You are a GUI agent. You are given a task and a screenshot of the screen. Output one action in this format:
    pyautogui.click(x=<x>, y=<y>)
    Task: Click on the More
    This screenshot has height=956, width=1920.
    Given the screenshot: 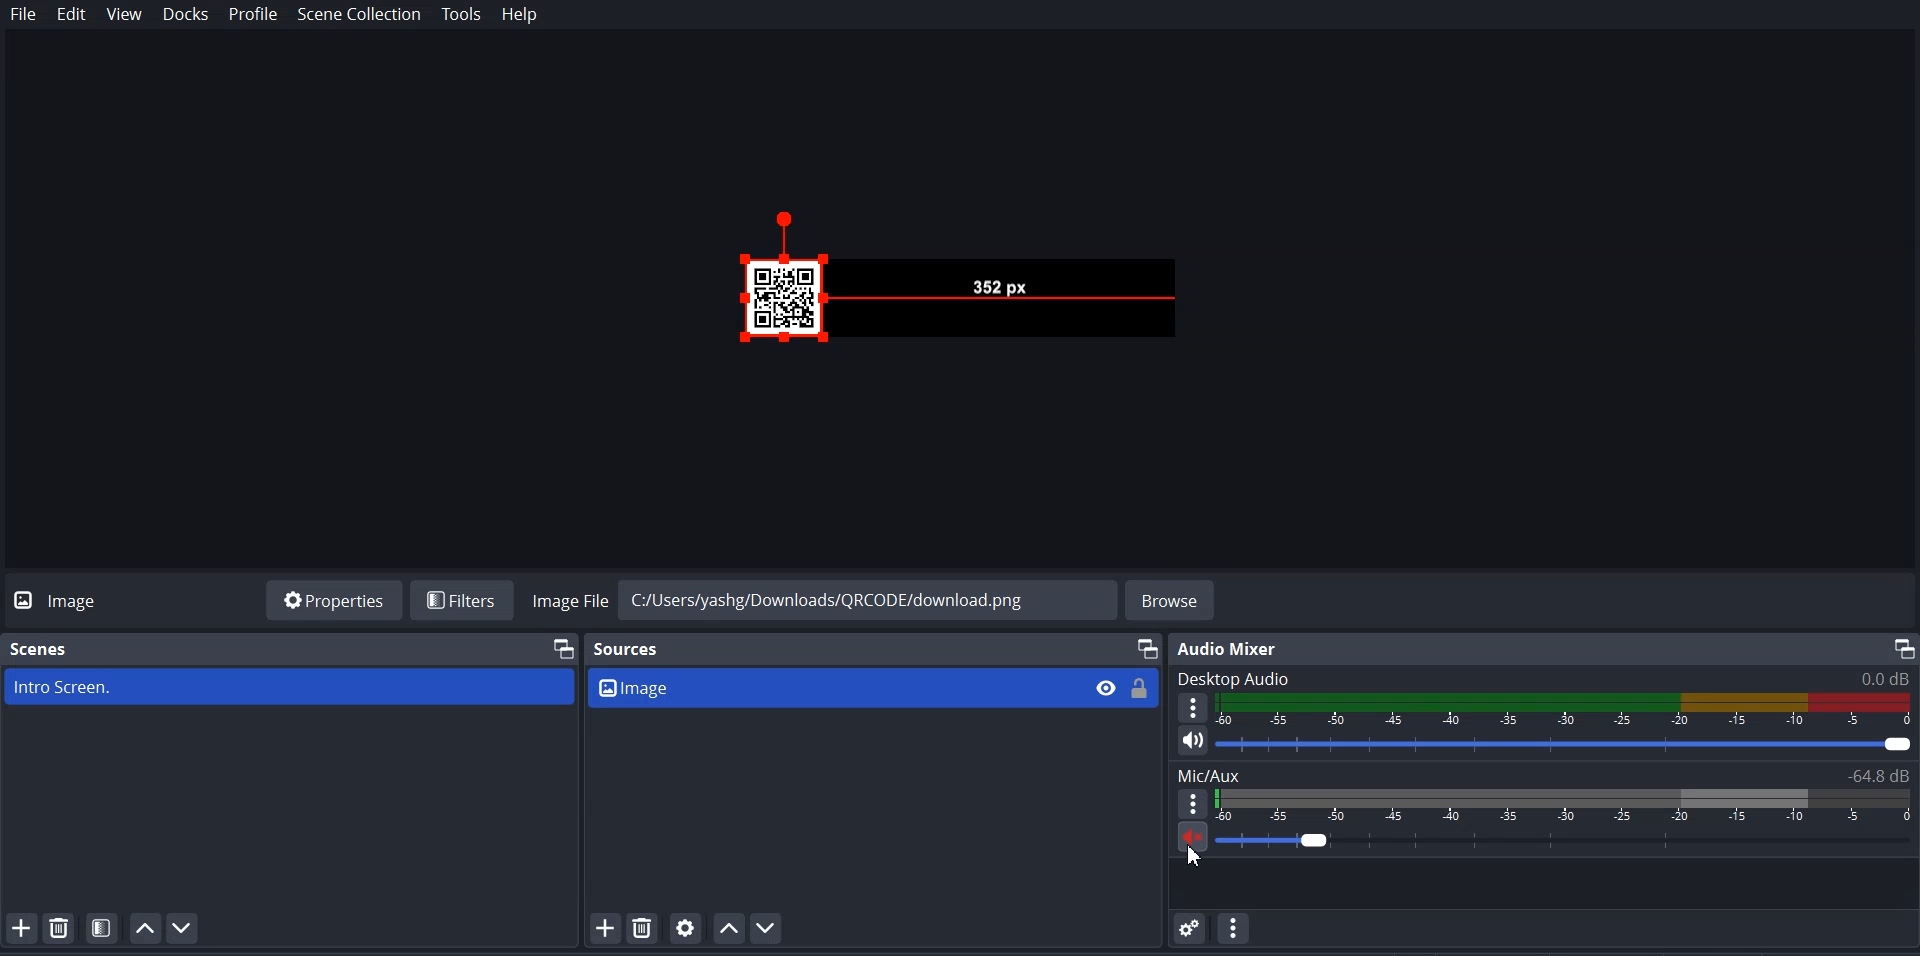 What is the action you would take?
    pyautogui.click(x=1192, y=706)
    